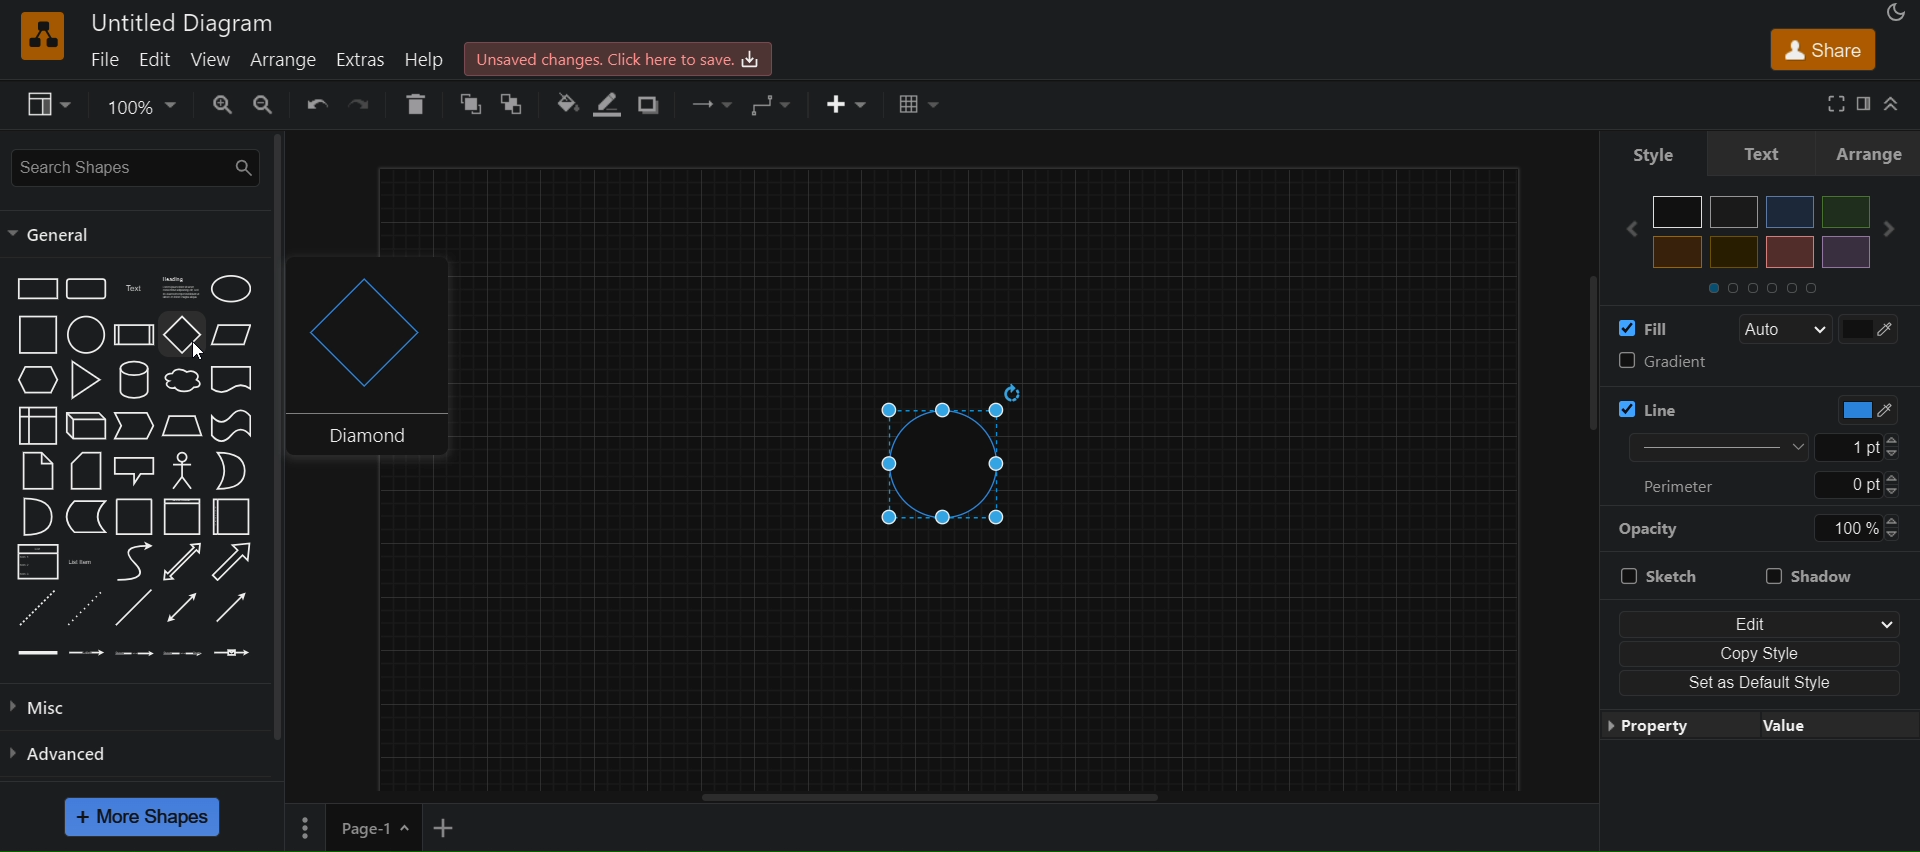 The image size is (1920, 852). What do you see at coordinates (1810, 573) in the screenshot?
I see `shadow` at bounding box center [1810, 573].